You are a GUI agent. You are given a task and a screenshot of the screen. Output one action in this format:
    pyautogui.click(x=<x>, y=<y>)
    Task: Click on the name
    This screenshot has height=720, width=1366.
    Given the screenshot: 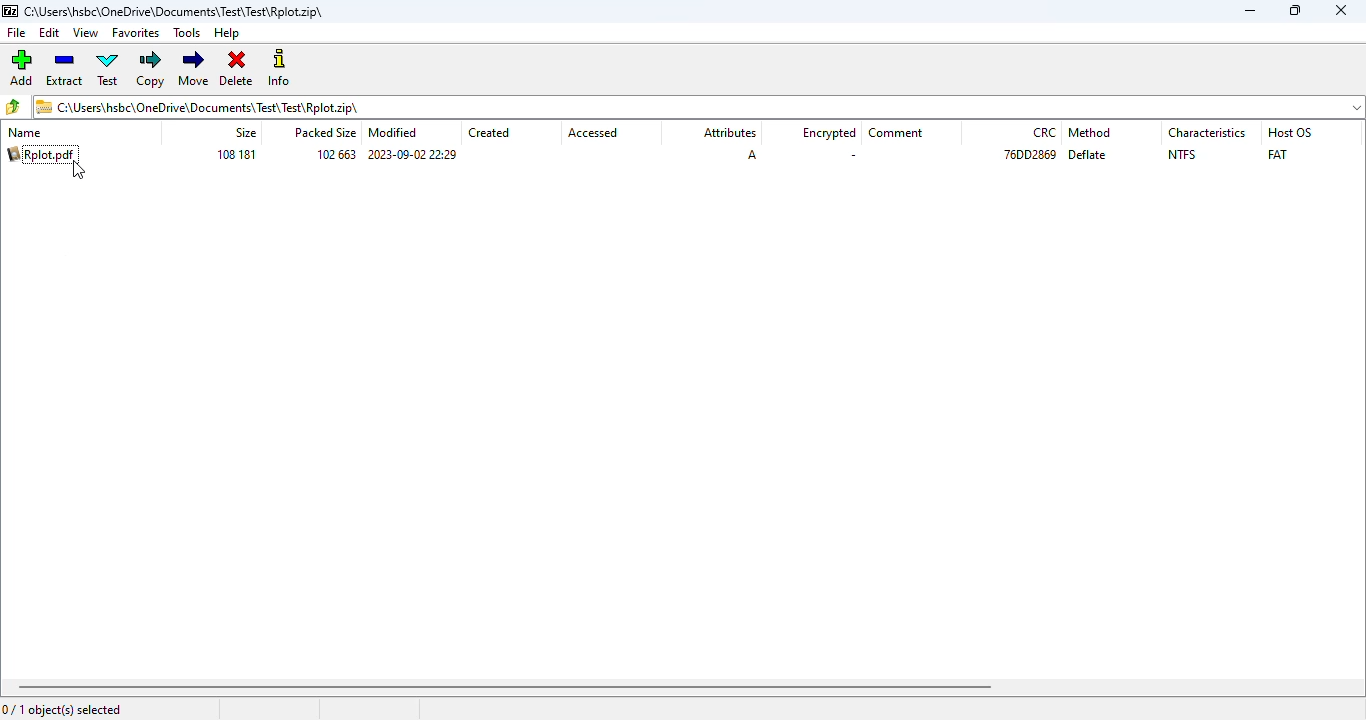 What is the action you would take?
    pyautogui.click(x=25, y=133)
    